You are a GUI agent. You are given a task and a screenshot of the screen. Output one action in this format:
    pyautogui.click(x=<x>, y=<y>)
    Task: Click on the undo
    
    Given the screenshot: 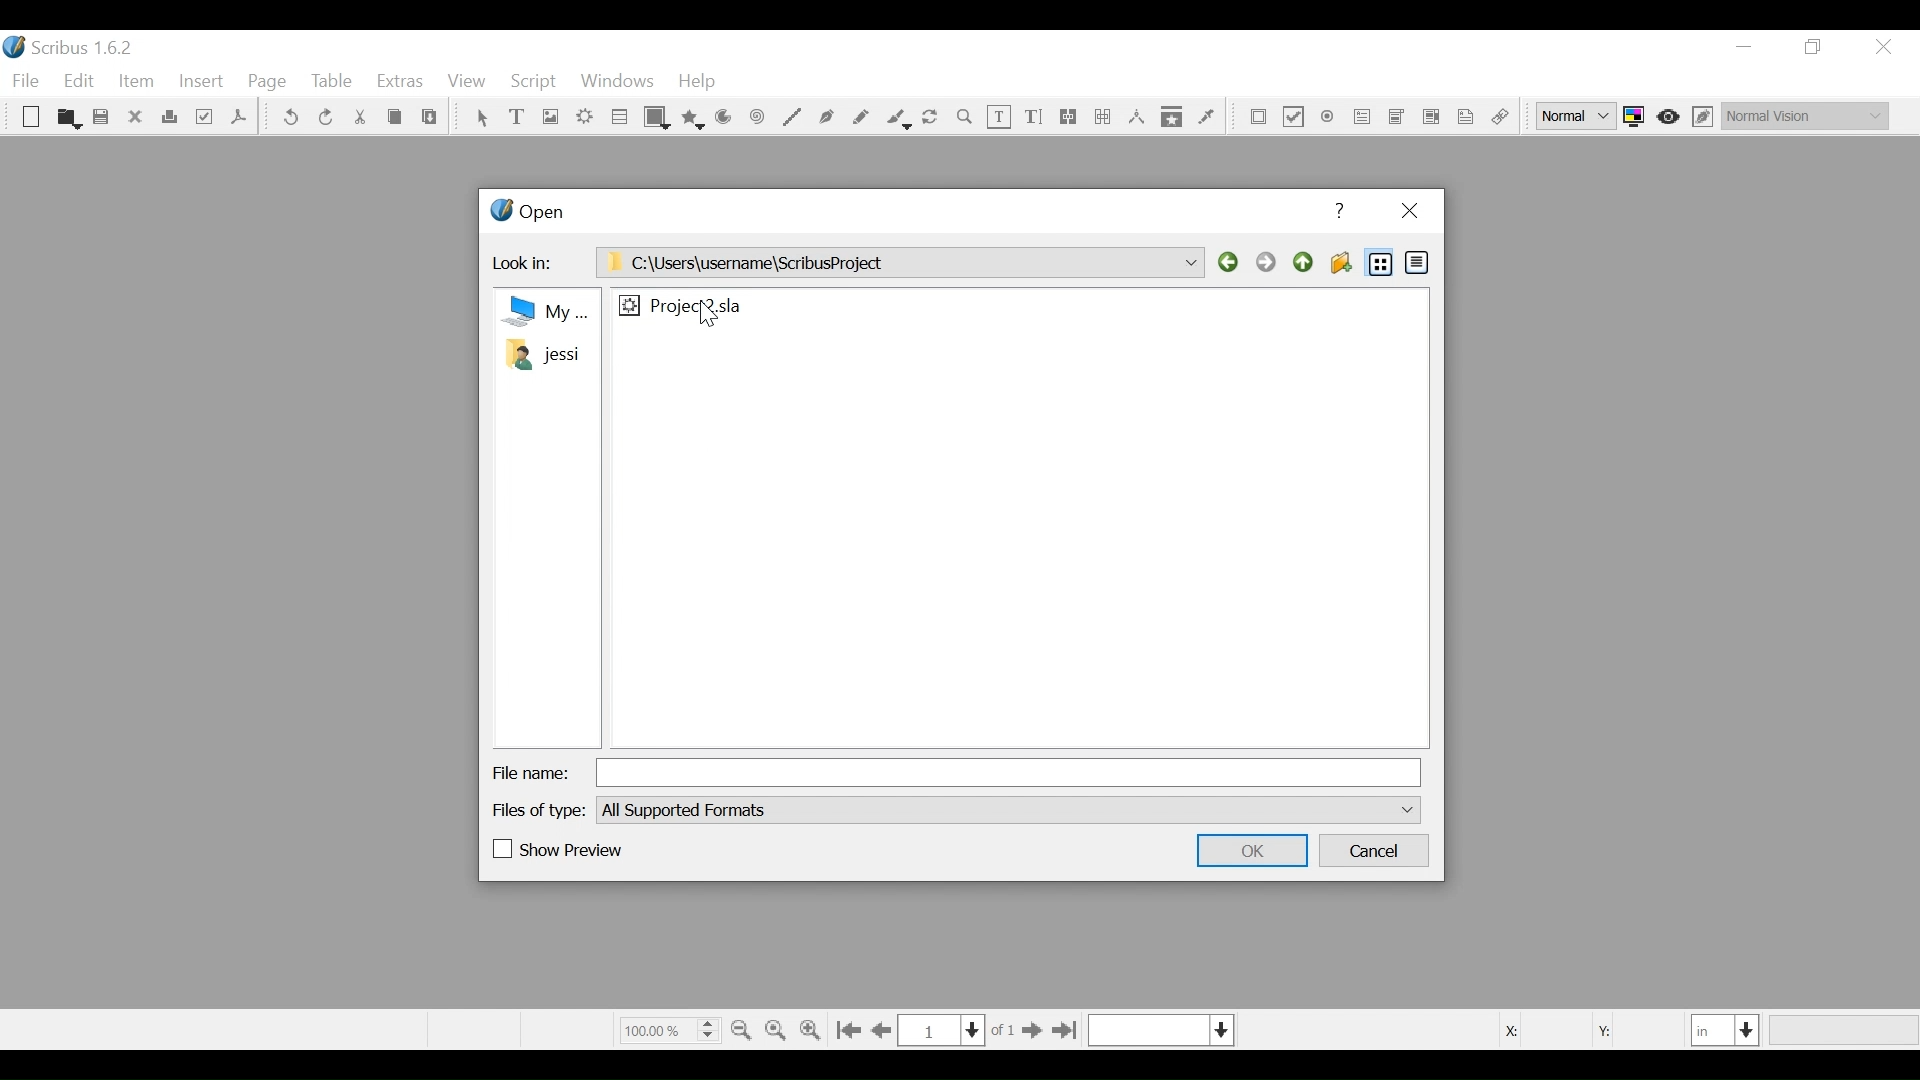 What is the action you would take?
    pyautogui.click(x=291, y=118)
    